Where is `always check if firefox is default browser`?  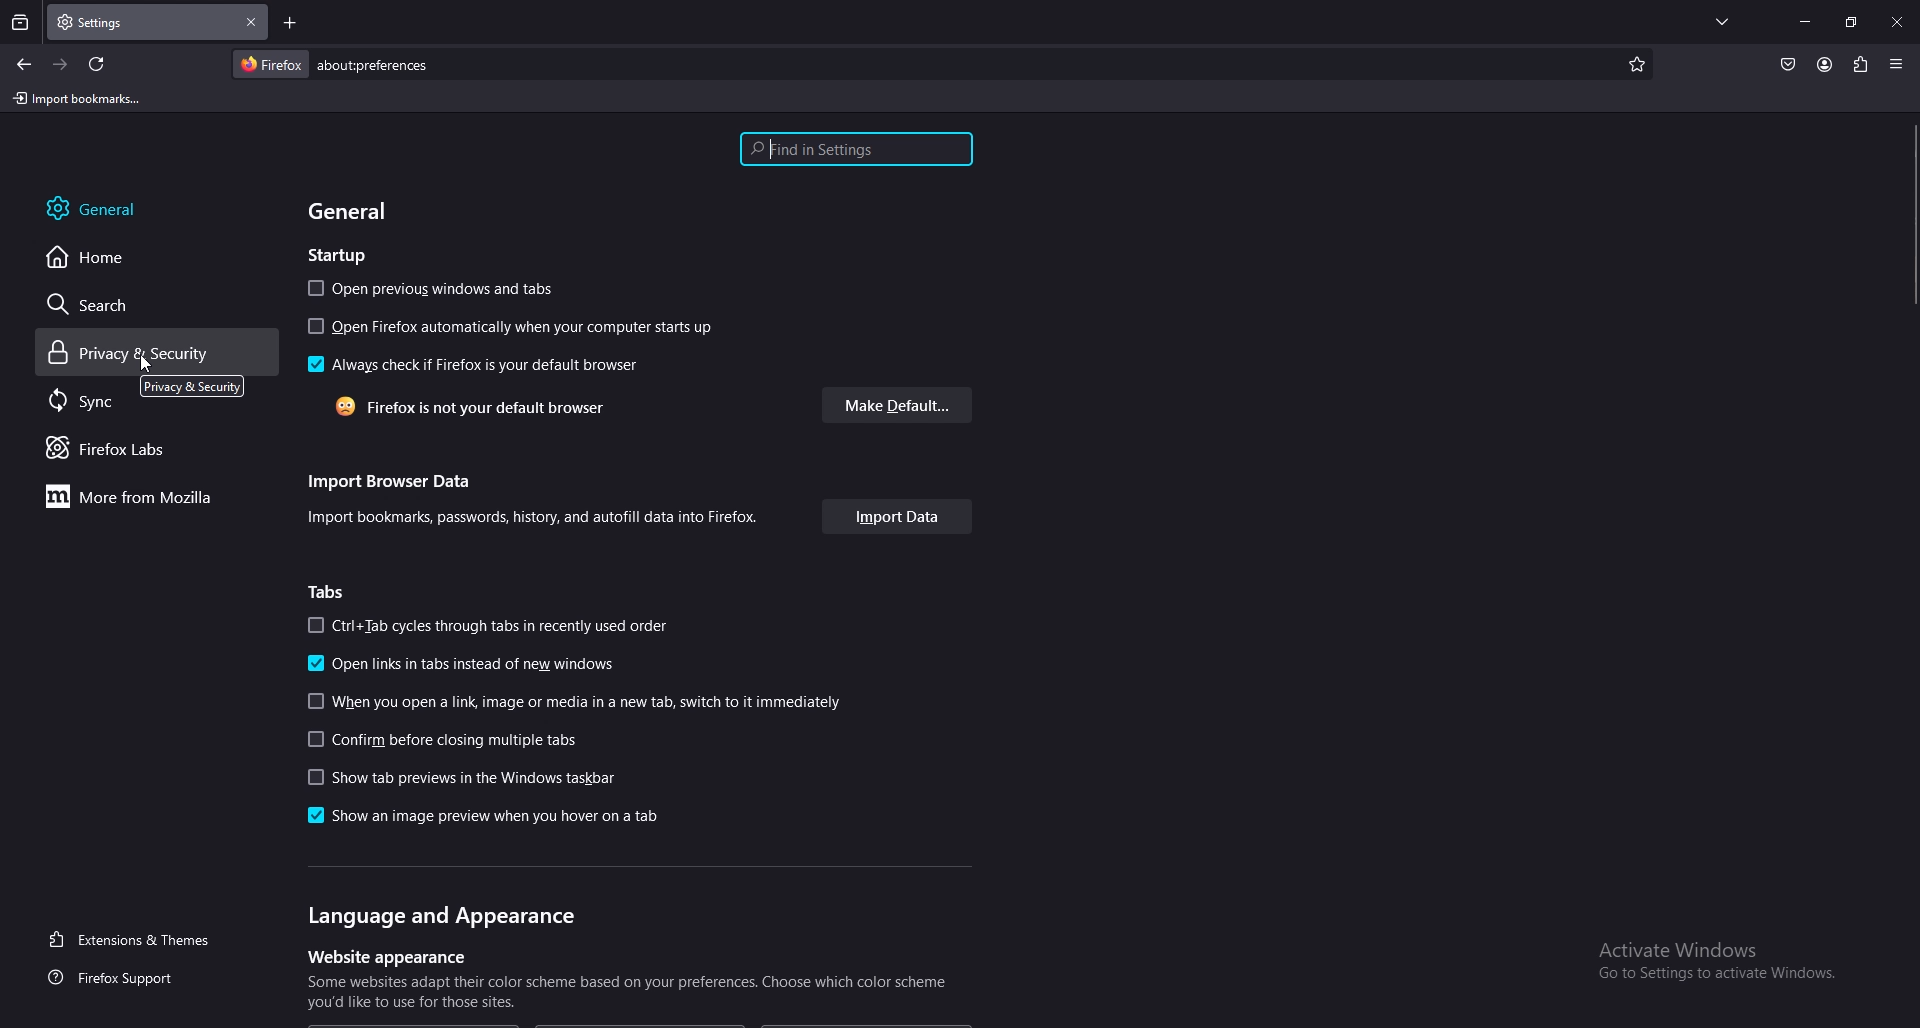 always check if firefox is default browser is located at coordinates (477, 367).